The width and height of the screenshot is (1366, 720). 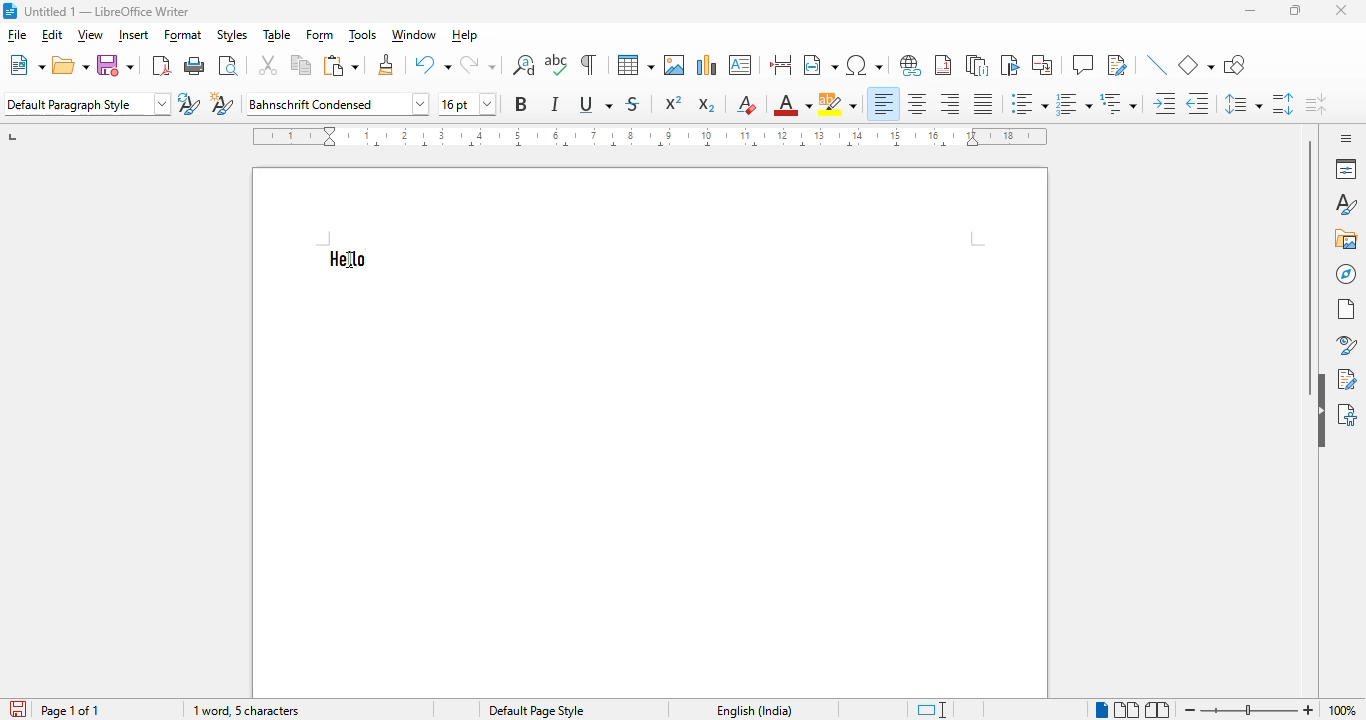 I want to click on clone formatting, so click(x=386, y=63).